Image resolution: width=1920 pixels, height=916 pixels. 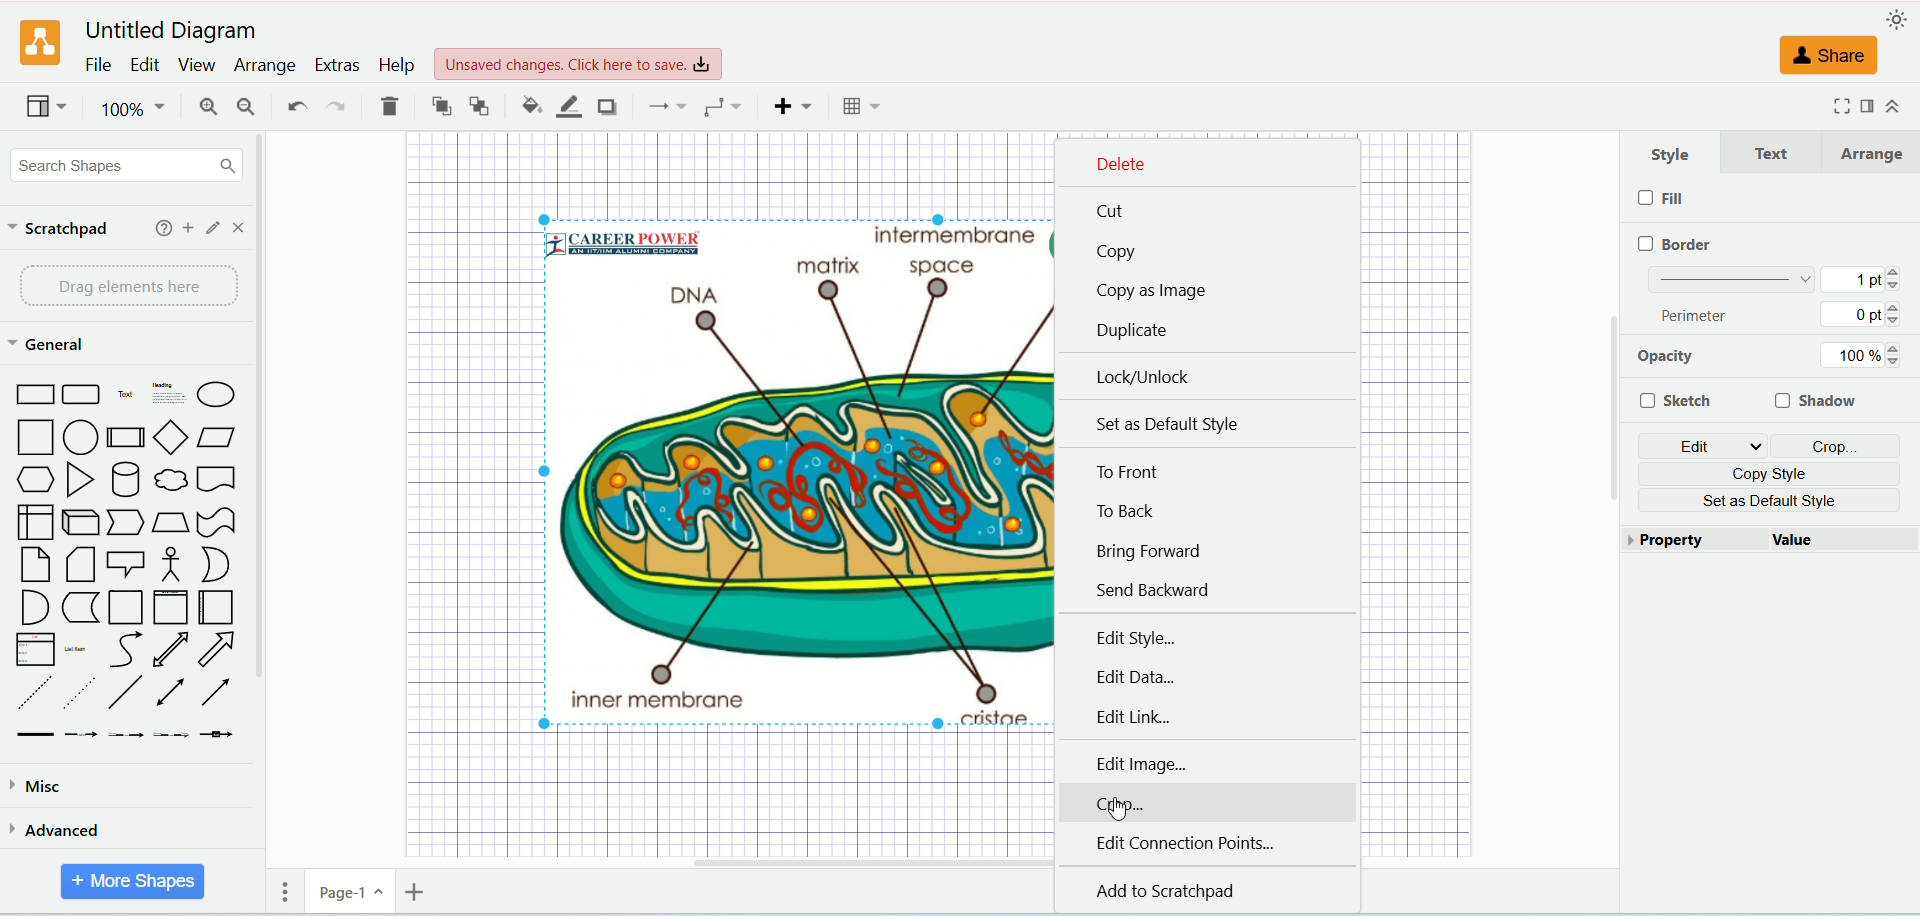 I want to click on edit, so click(x=1705, y=447).